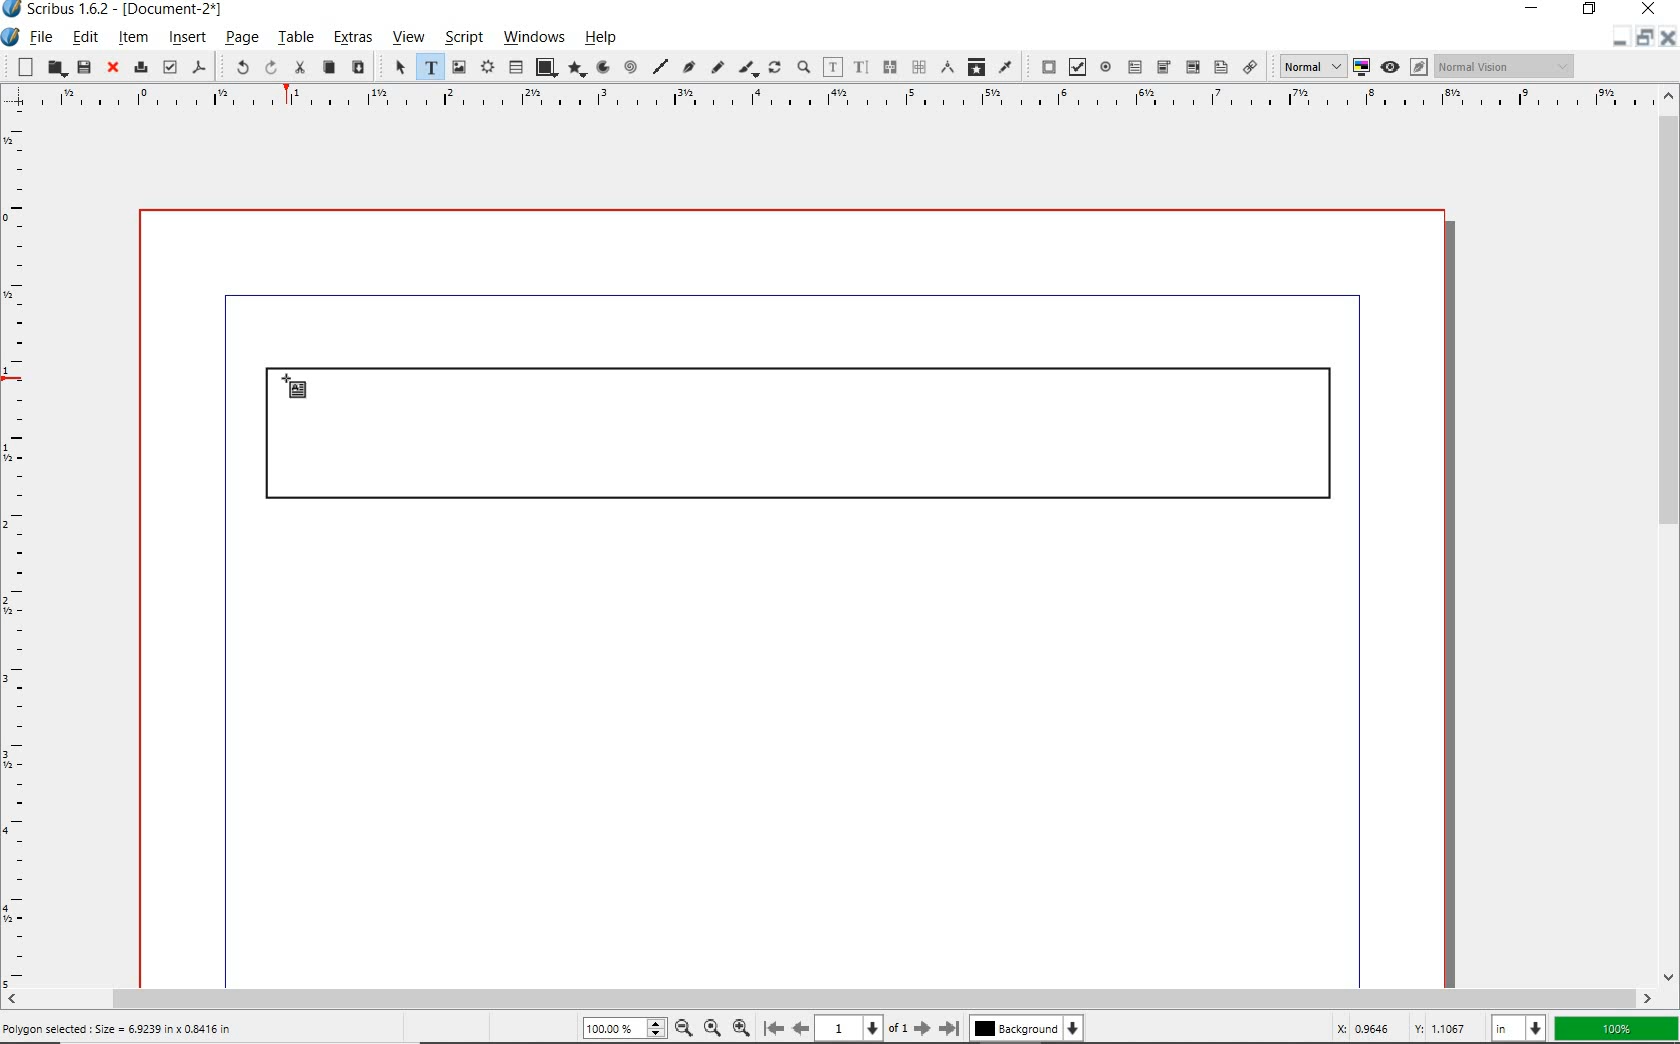  I want to click on help, so click(604, 37).